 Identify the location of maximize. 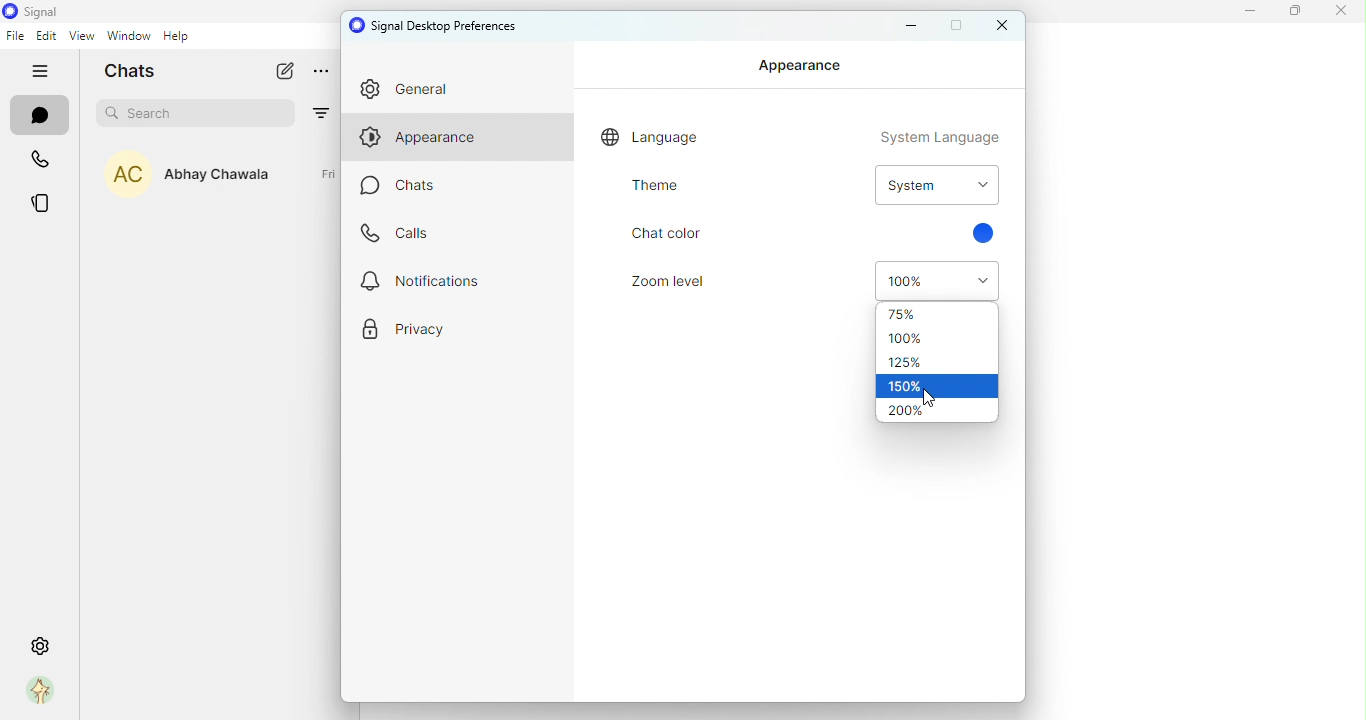
(957, 25).